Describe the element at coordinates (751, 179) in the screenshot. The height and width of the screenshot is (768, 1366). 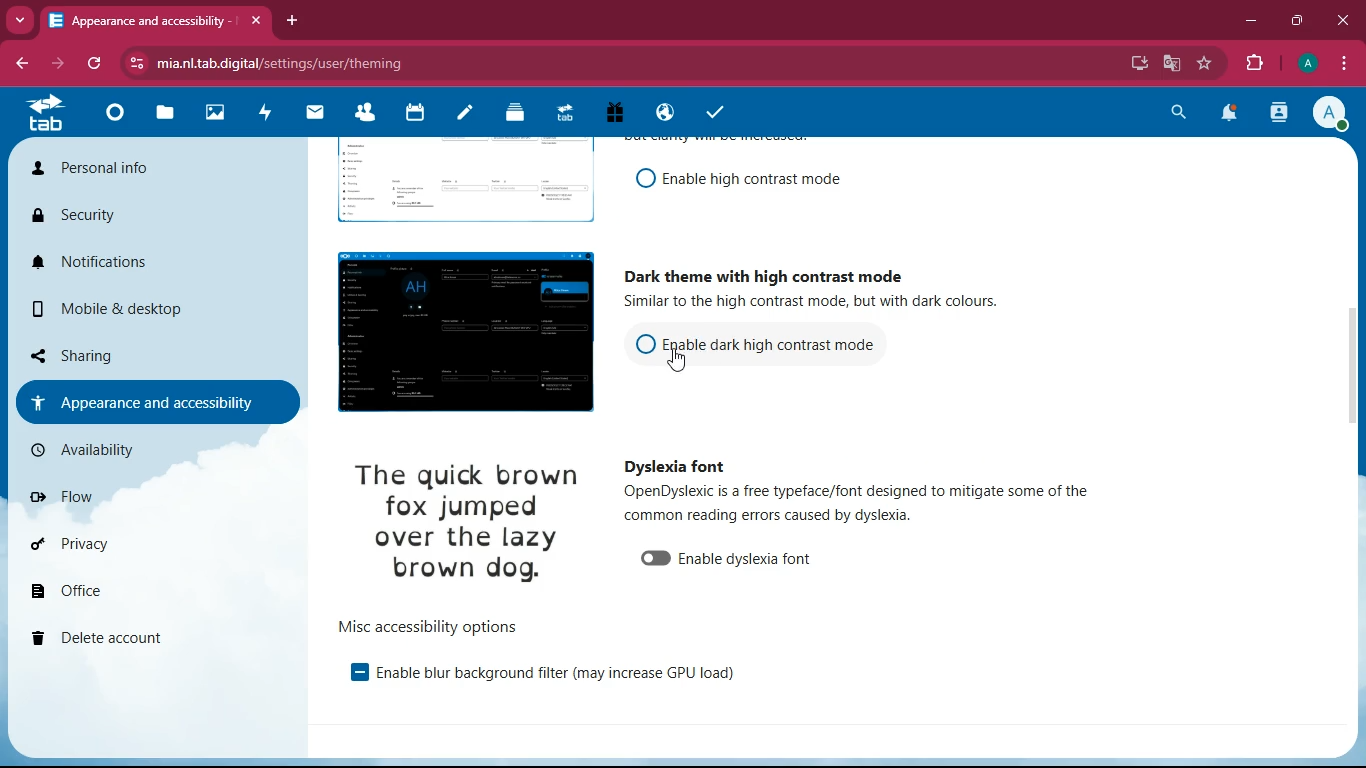
I see `enable` at that location.